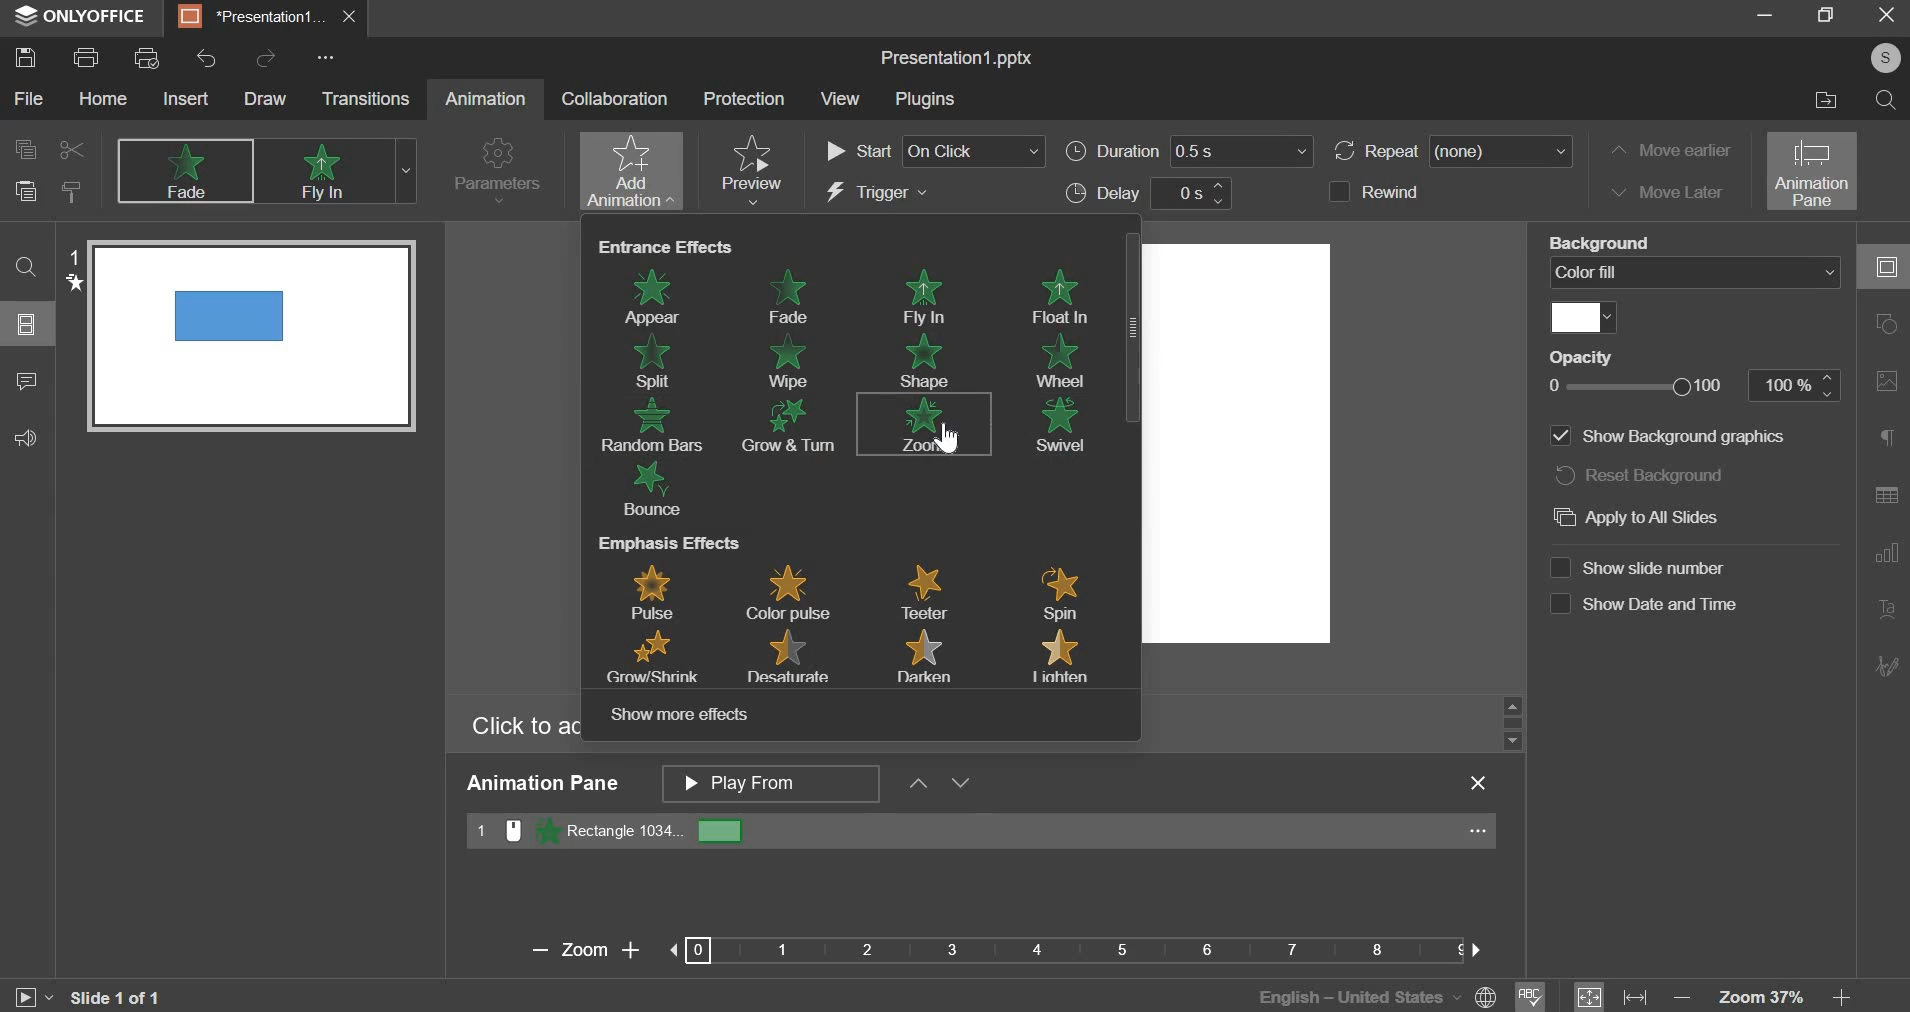 Image resolution: width=1910 pixels, height=1012 pixels. What do you see at coordinates (549, 786) in the screenshot?
I see `Animation Pane` at bounding box center [549, 786].